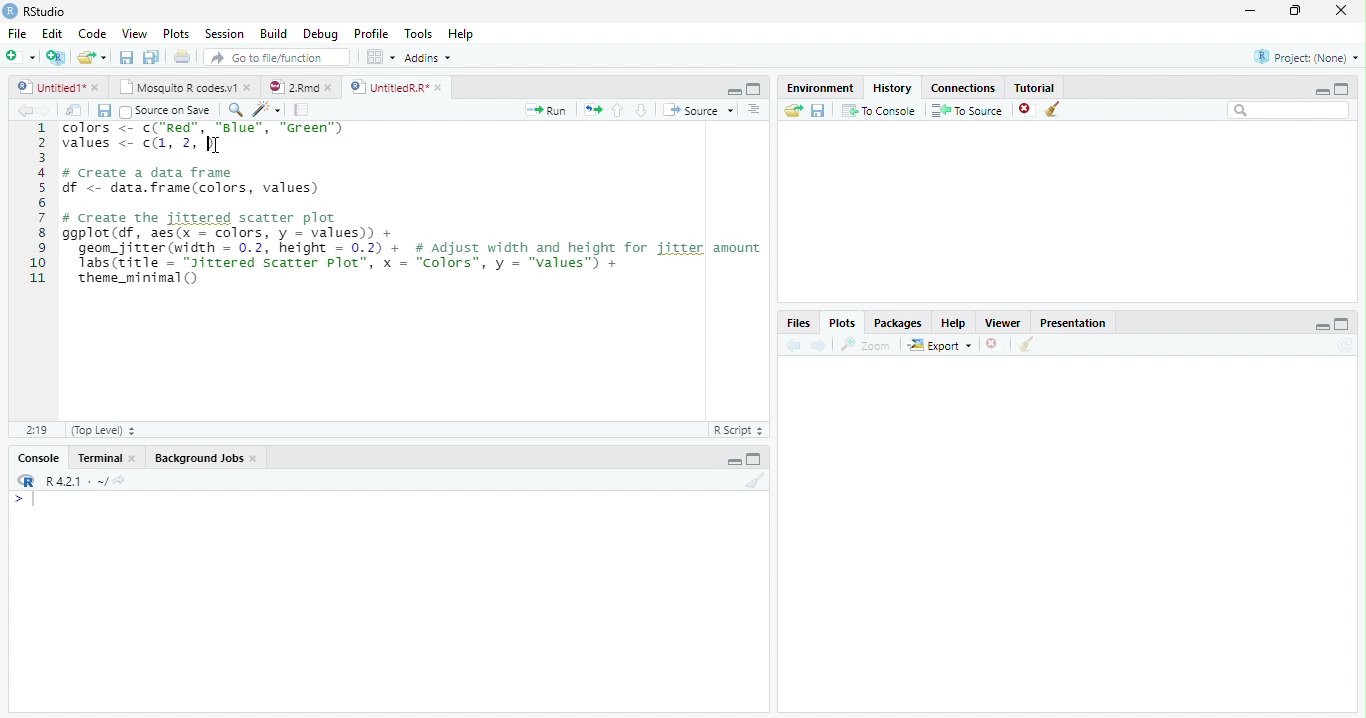 The height and width of the screenshot is (718, 1366). What do you see at coordinates (215, 144) in the screenshot?
I see `cursor` at bounding box center [215, 144].